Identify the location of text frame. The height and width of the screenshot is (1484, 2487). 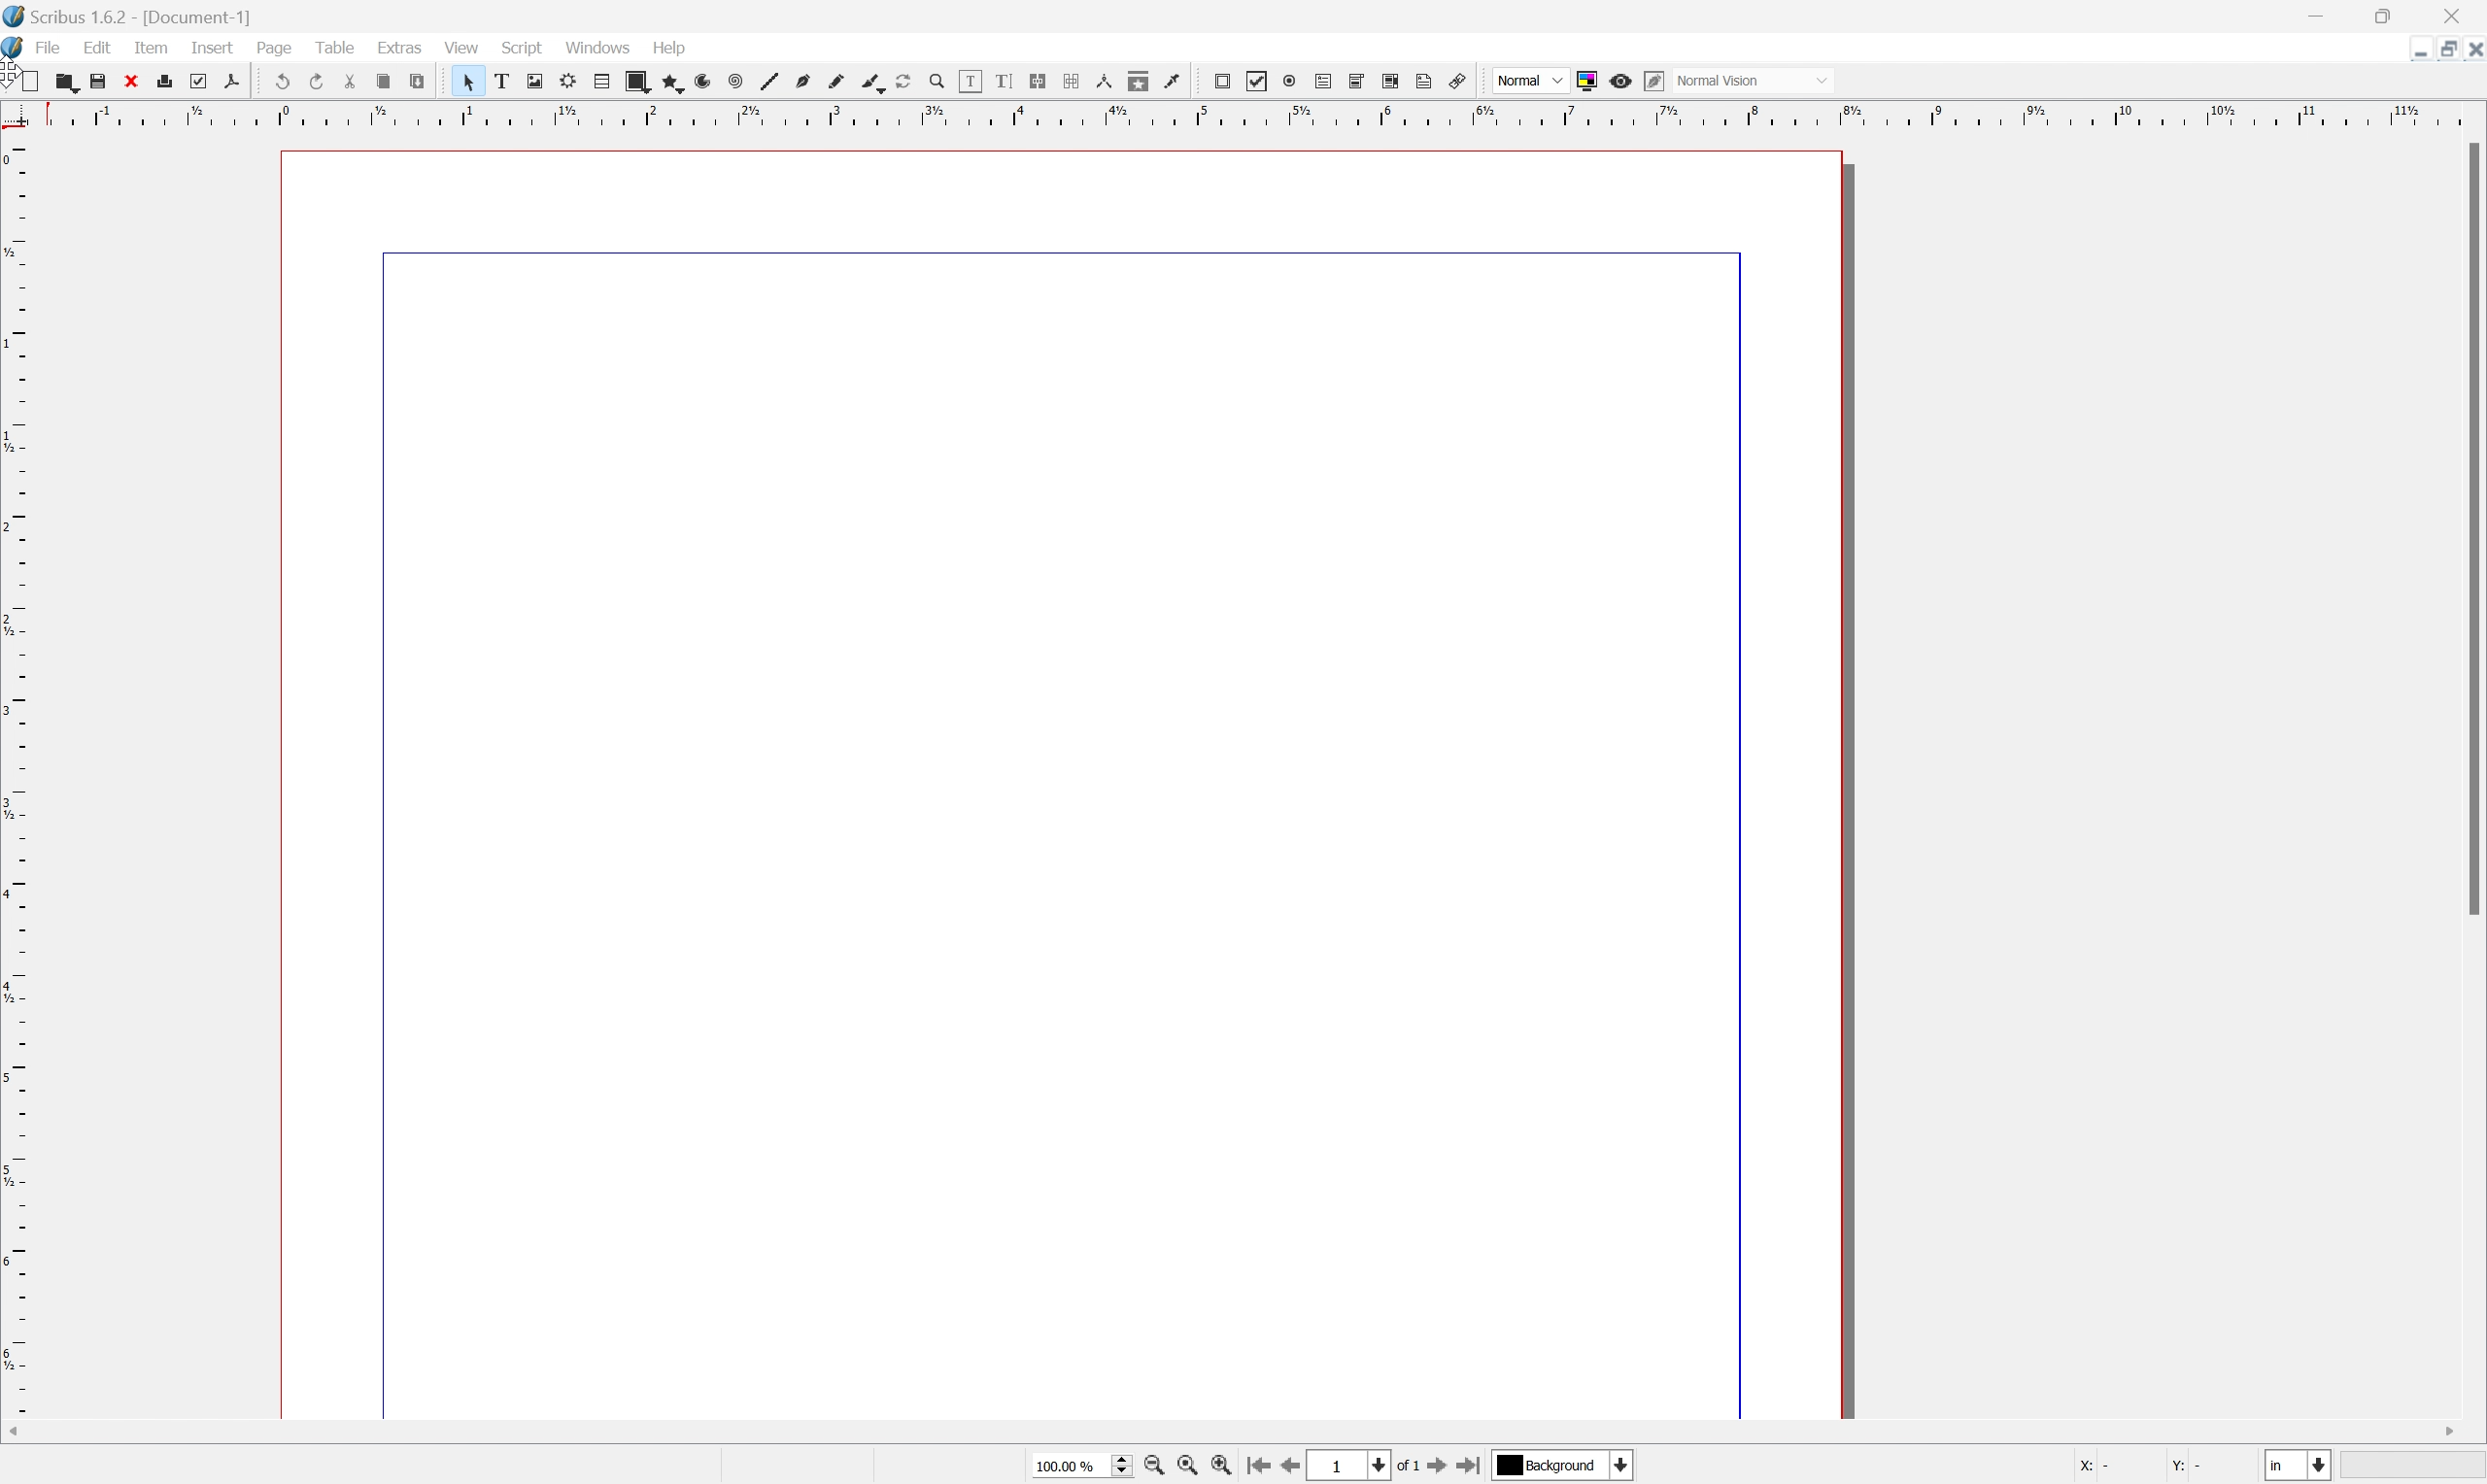
(502, 81).